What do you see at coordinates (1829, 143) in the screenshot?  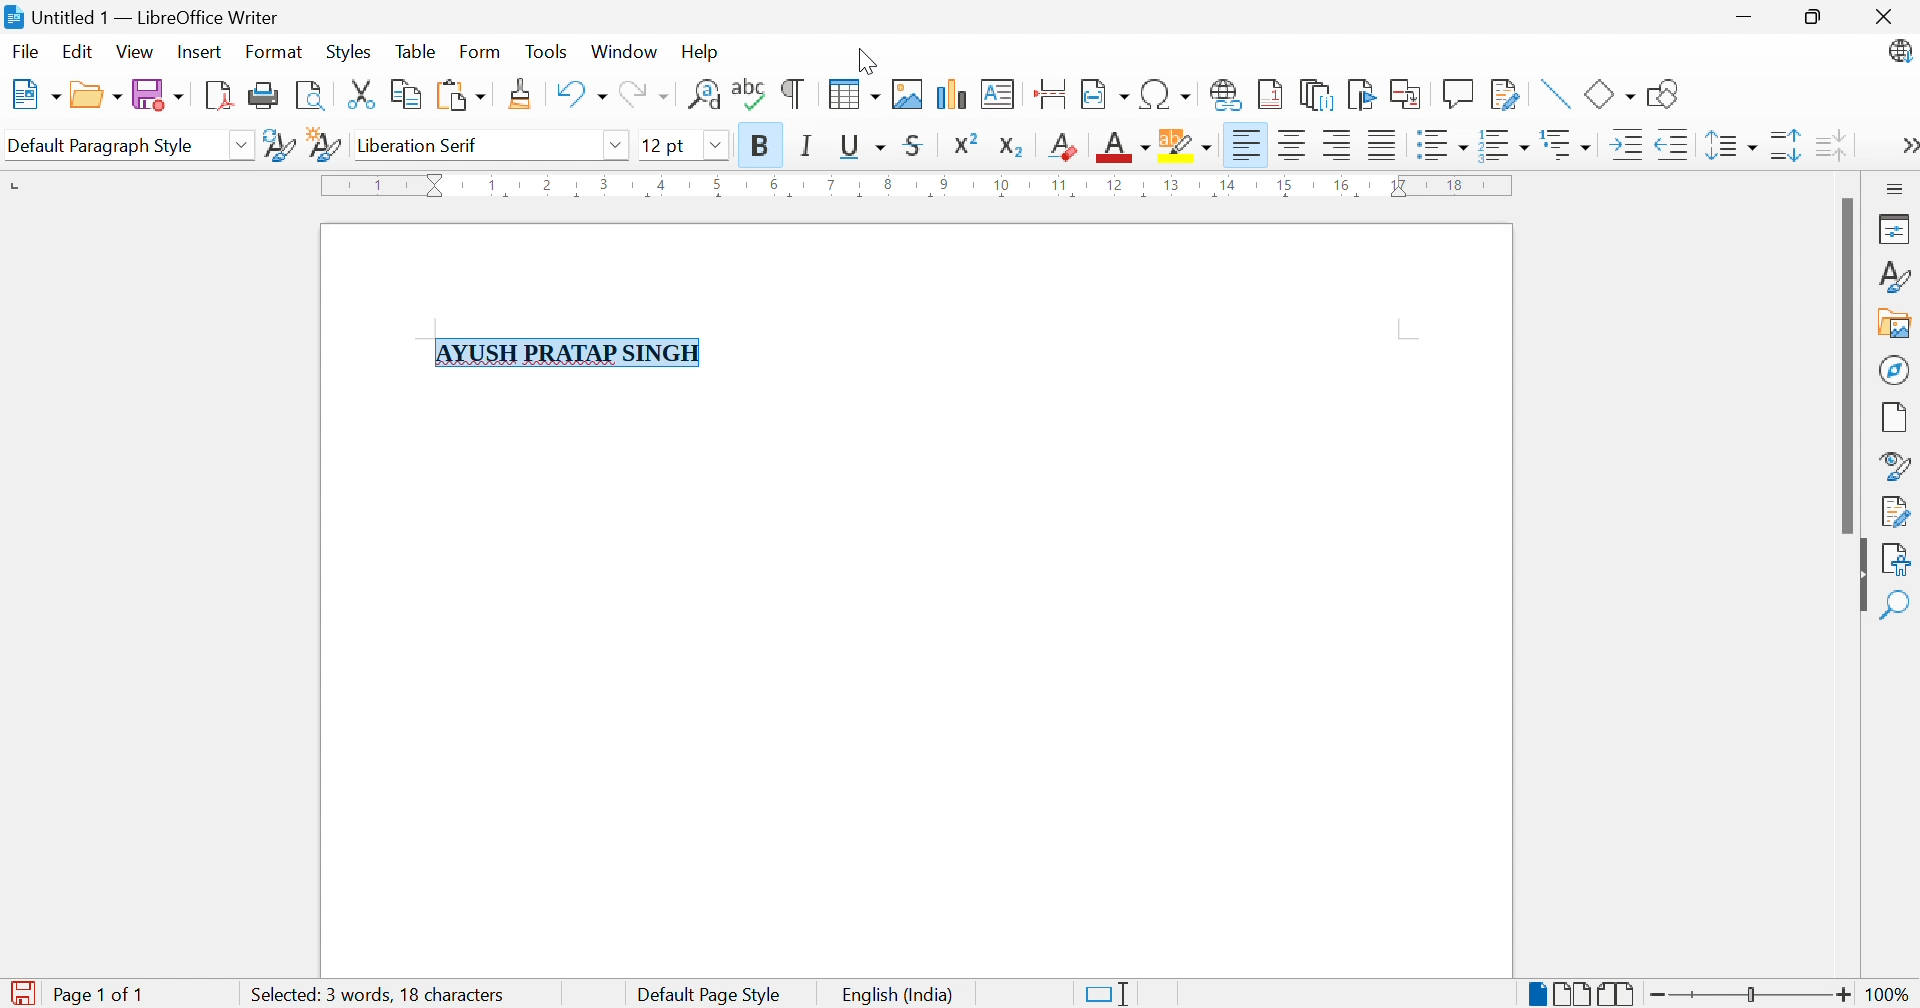 I see `Decrease Paragraph Spacing` at bounding box center [1829, 143].